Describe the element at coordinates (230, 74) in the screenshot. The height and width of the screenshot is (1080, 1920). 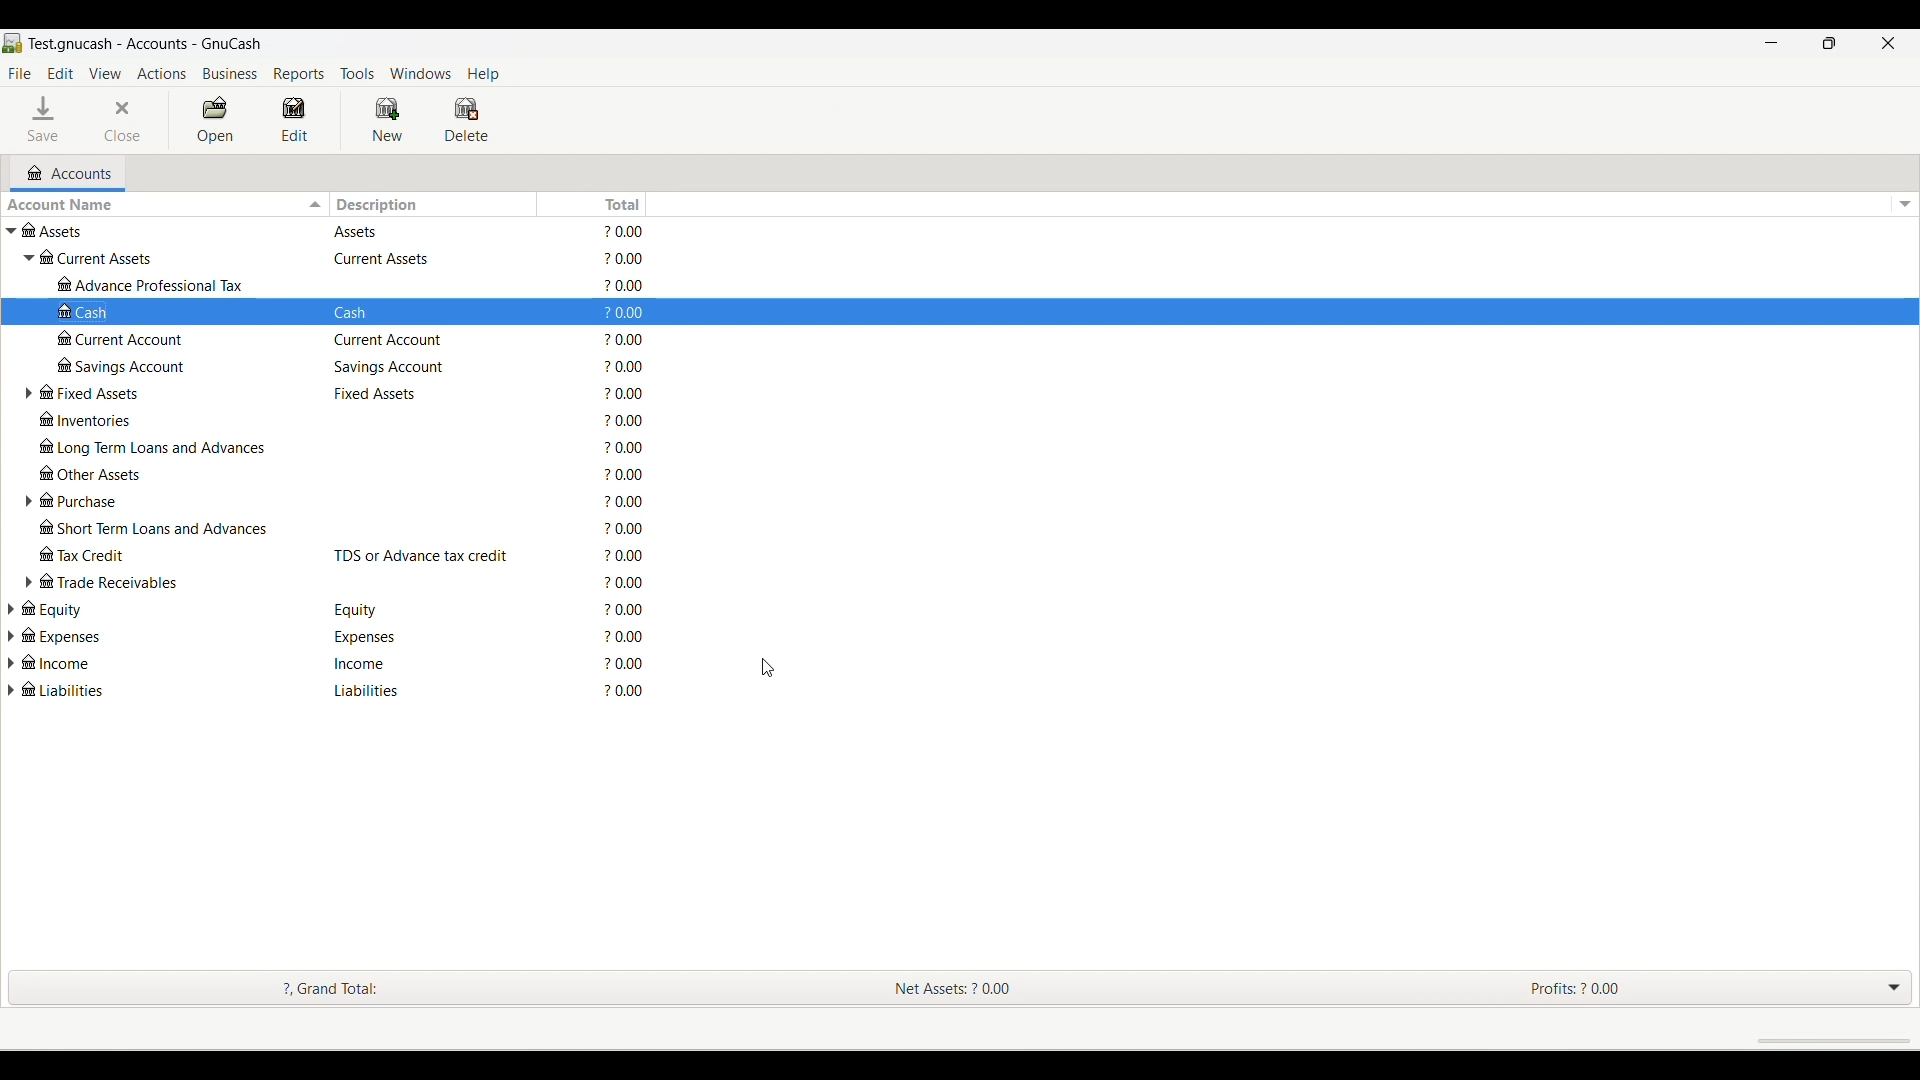
I see `Business` at that location.